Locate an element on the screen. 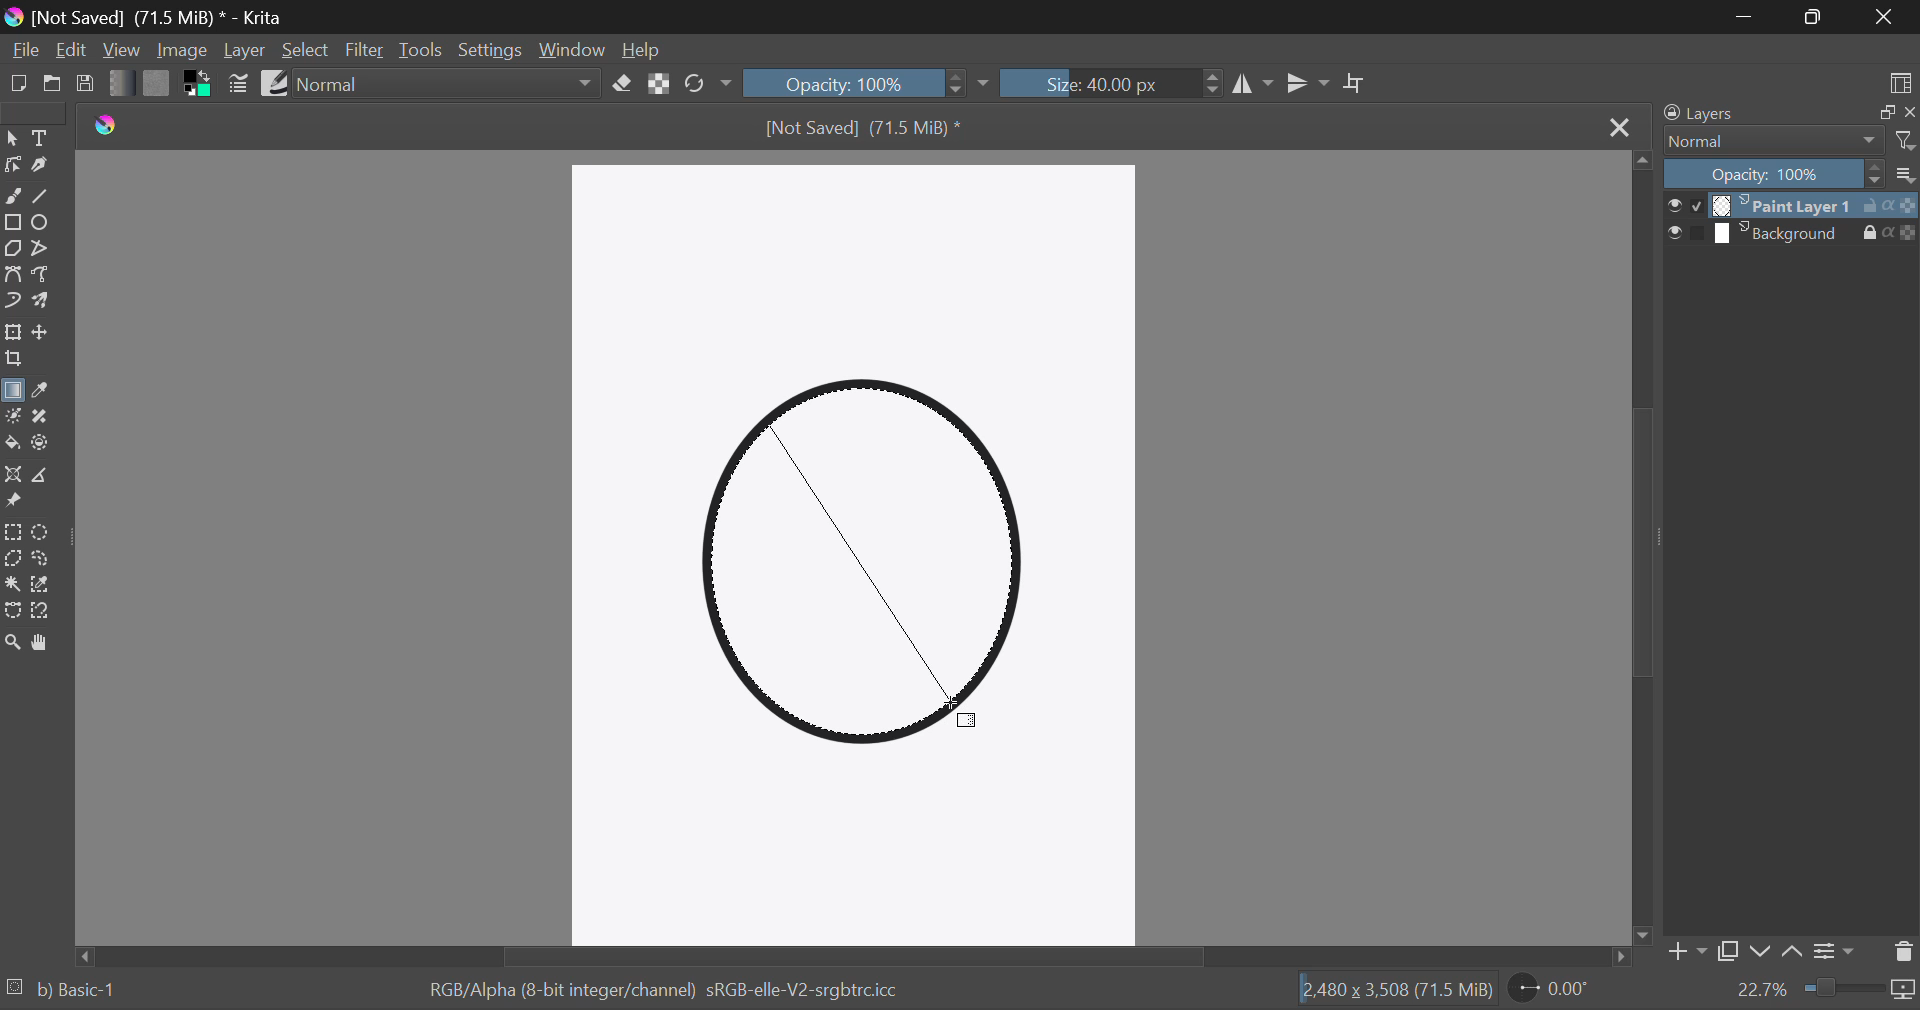 The image size is (1920, 1010). Opacity is located at coordinates (856, 83).